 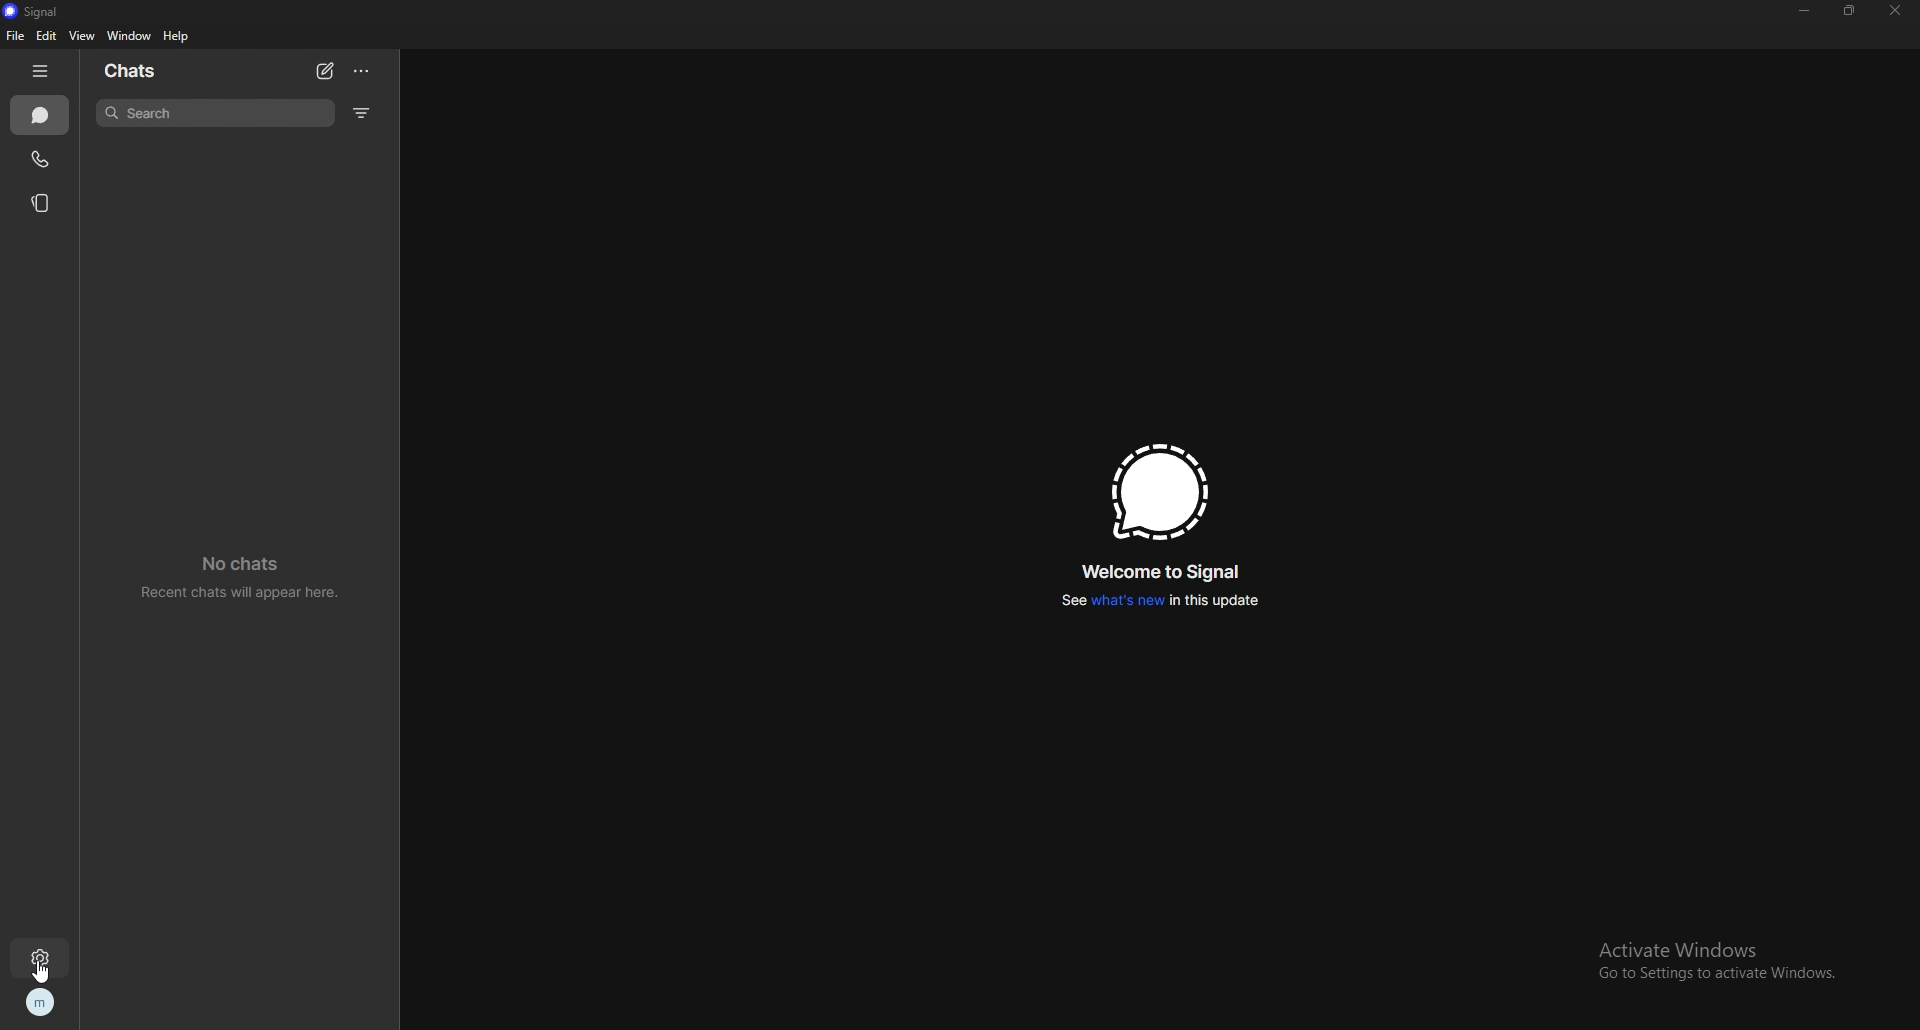 I want to click on hide tab, so click(x=41, y=71).